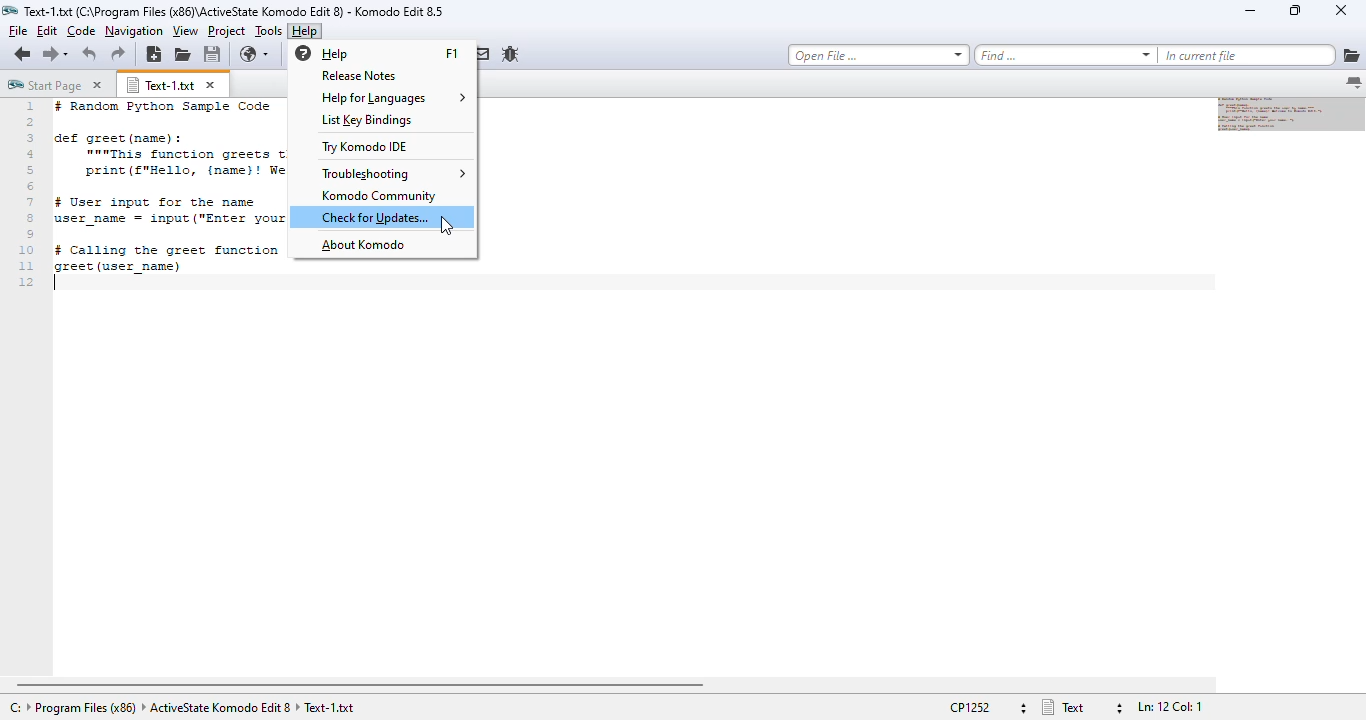  I want to click on undo last action, so click(90, 55).